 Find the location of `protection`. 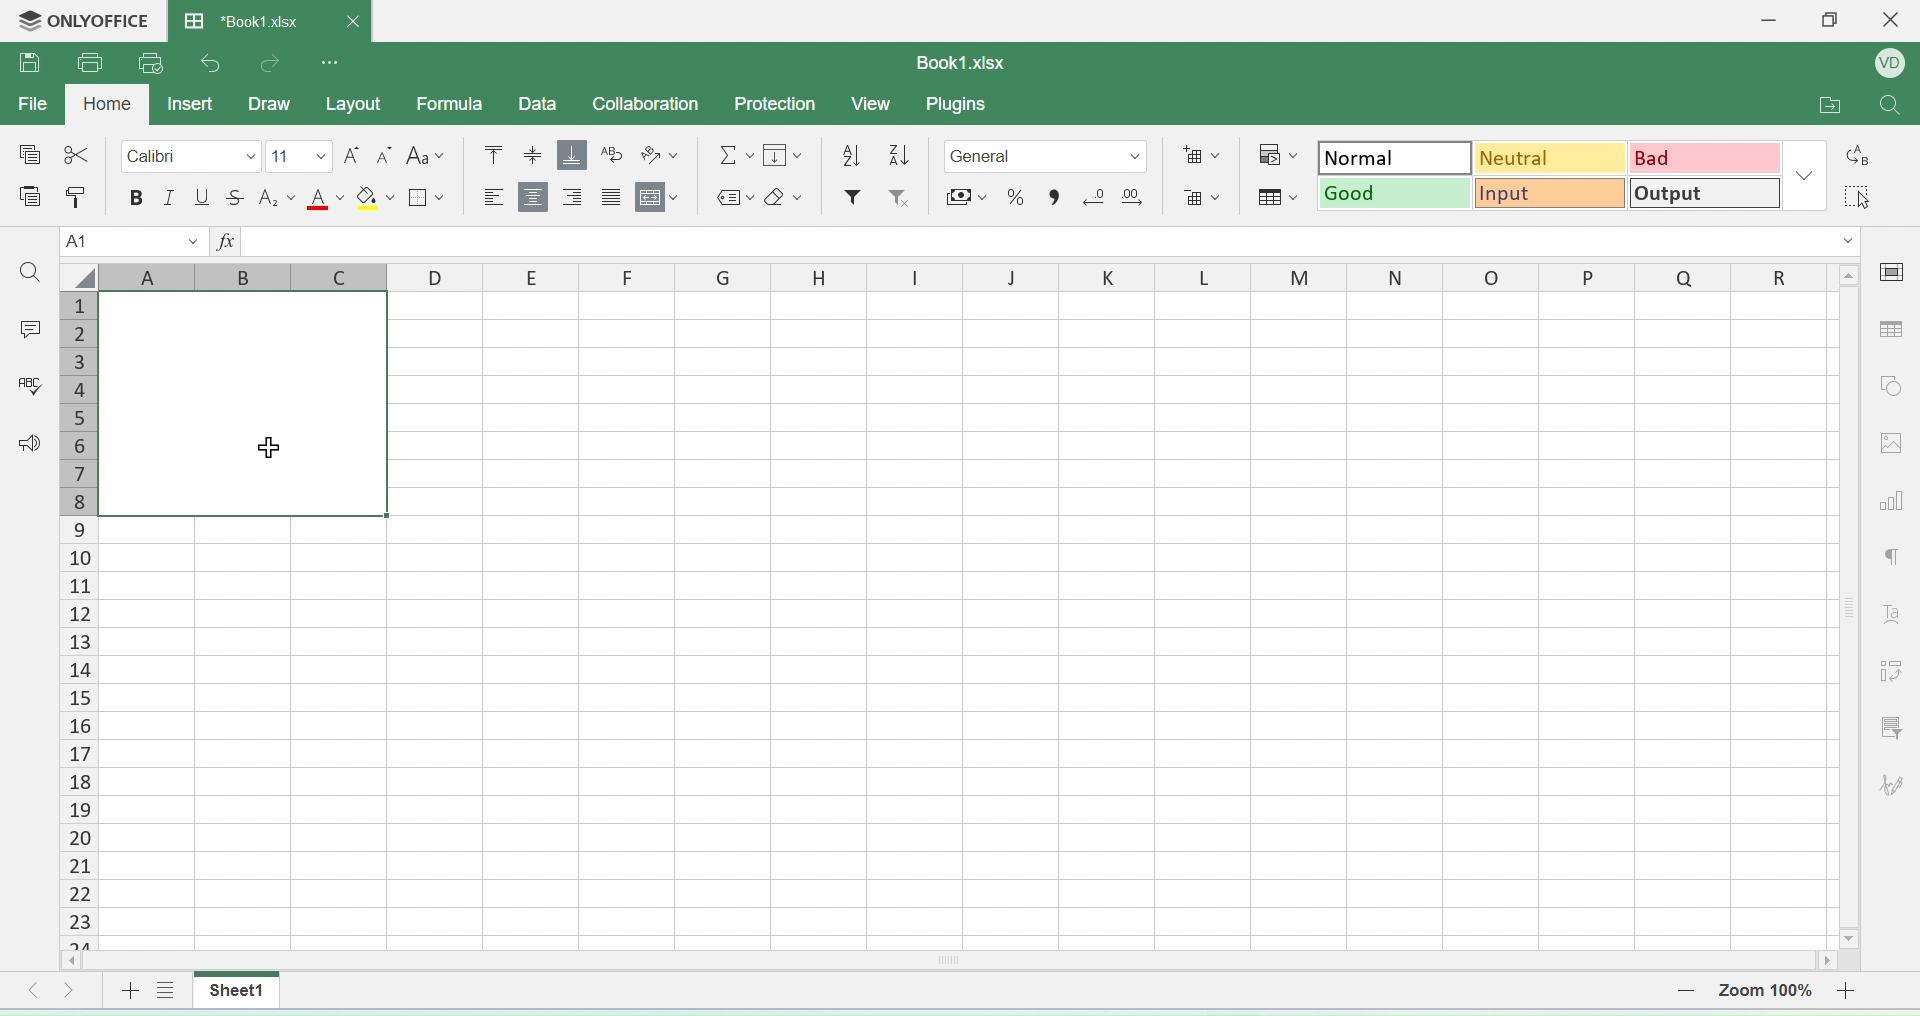

protection is located at coordinates (772, 104).